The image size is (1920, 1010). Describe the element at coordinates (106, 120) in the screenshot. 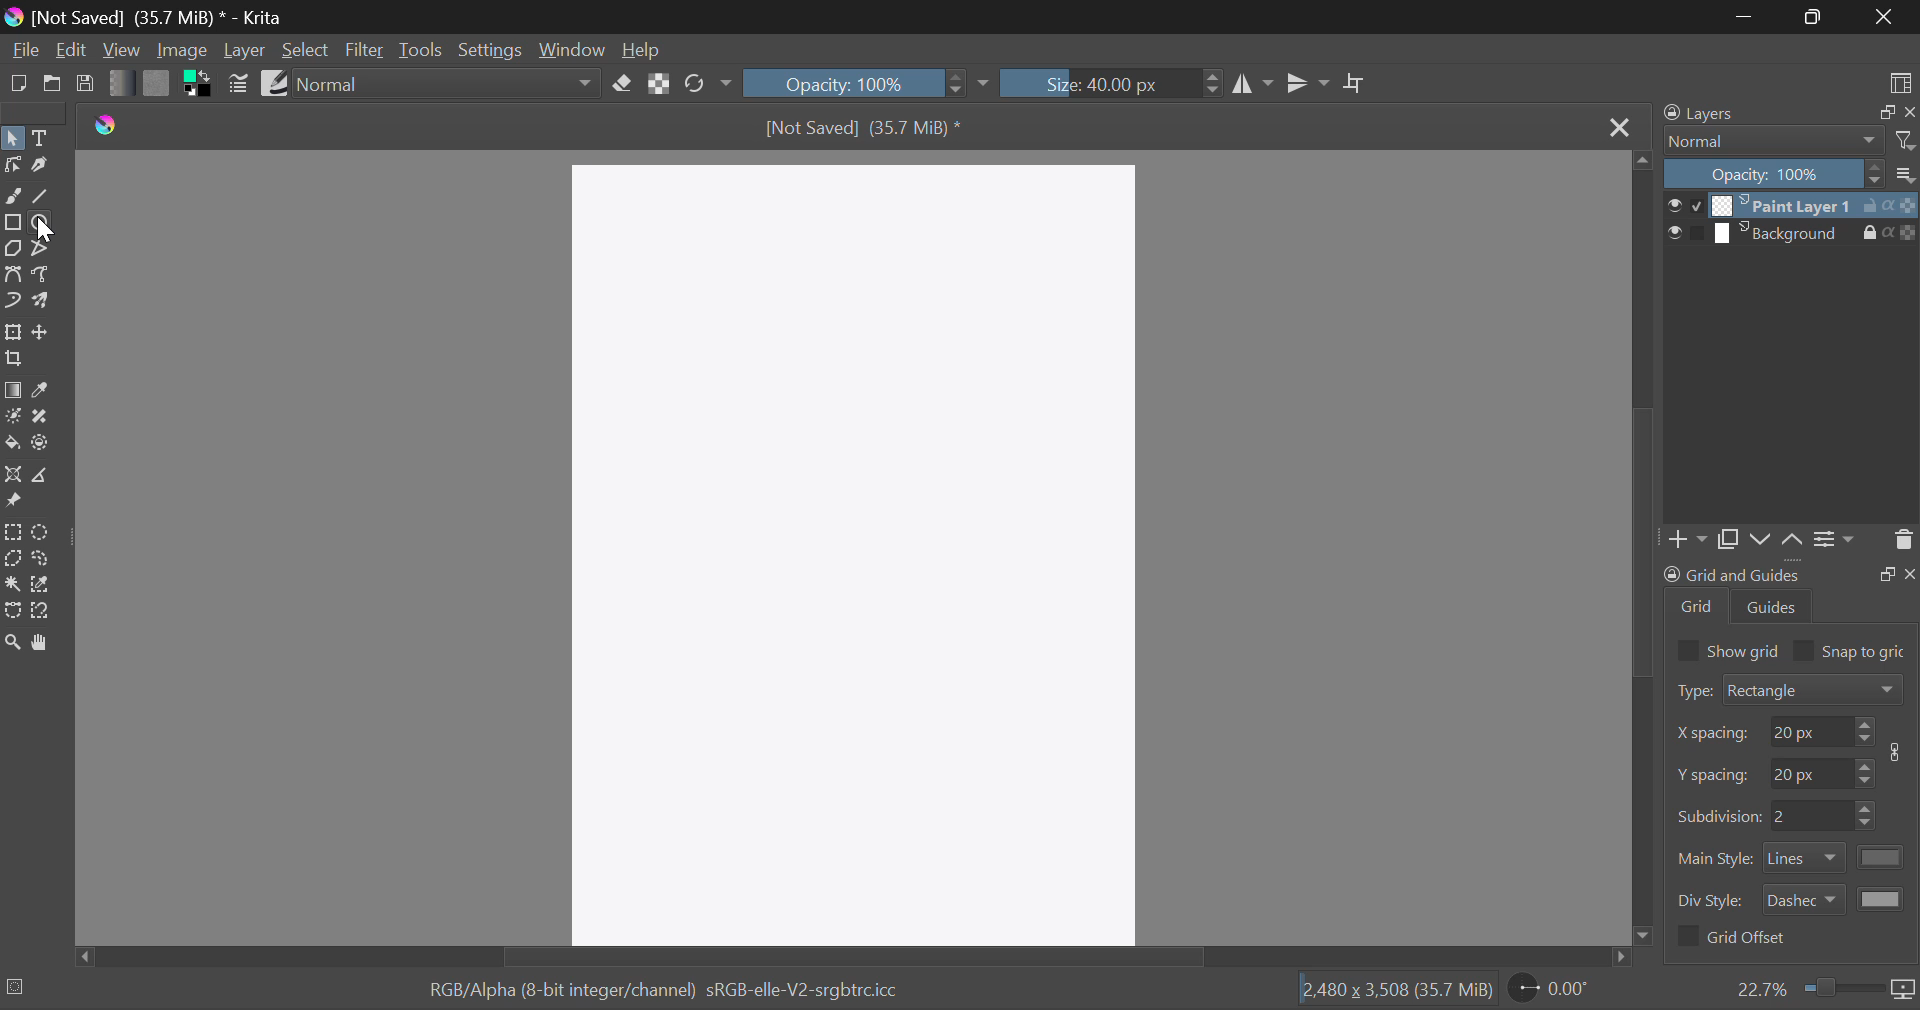

I see `logo` at that location.